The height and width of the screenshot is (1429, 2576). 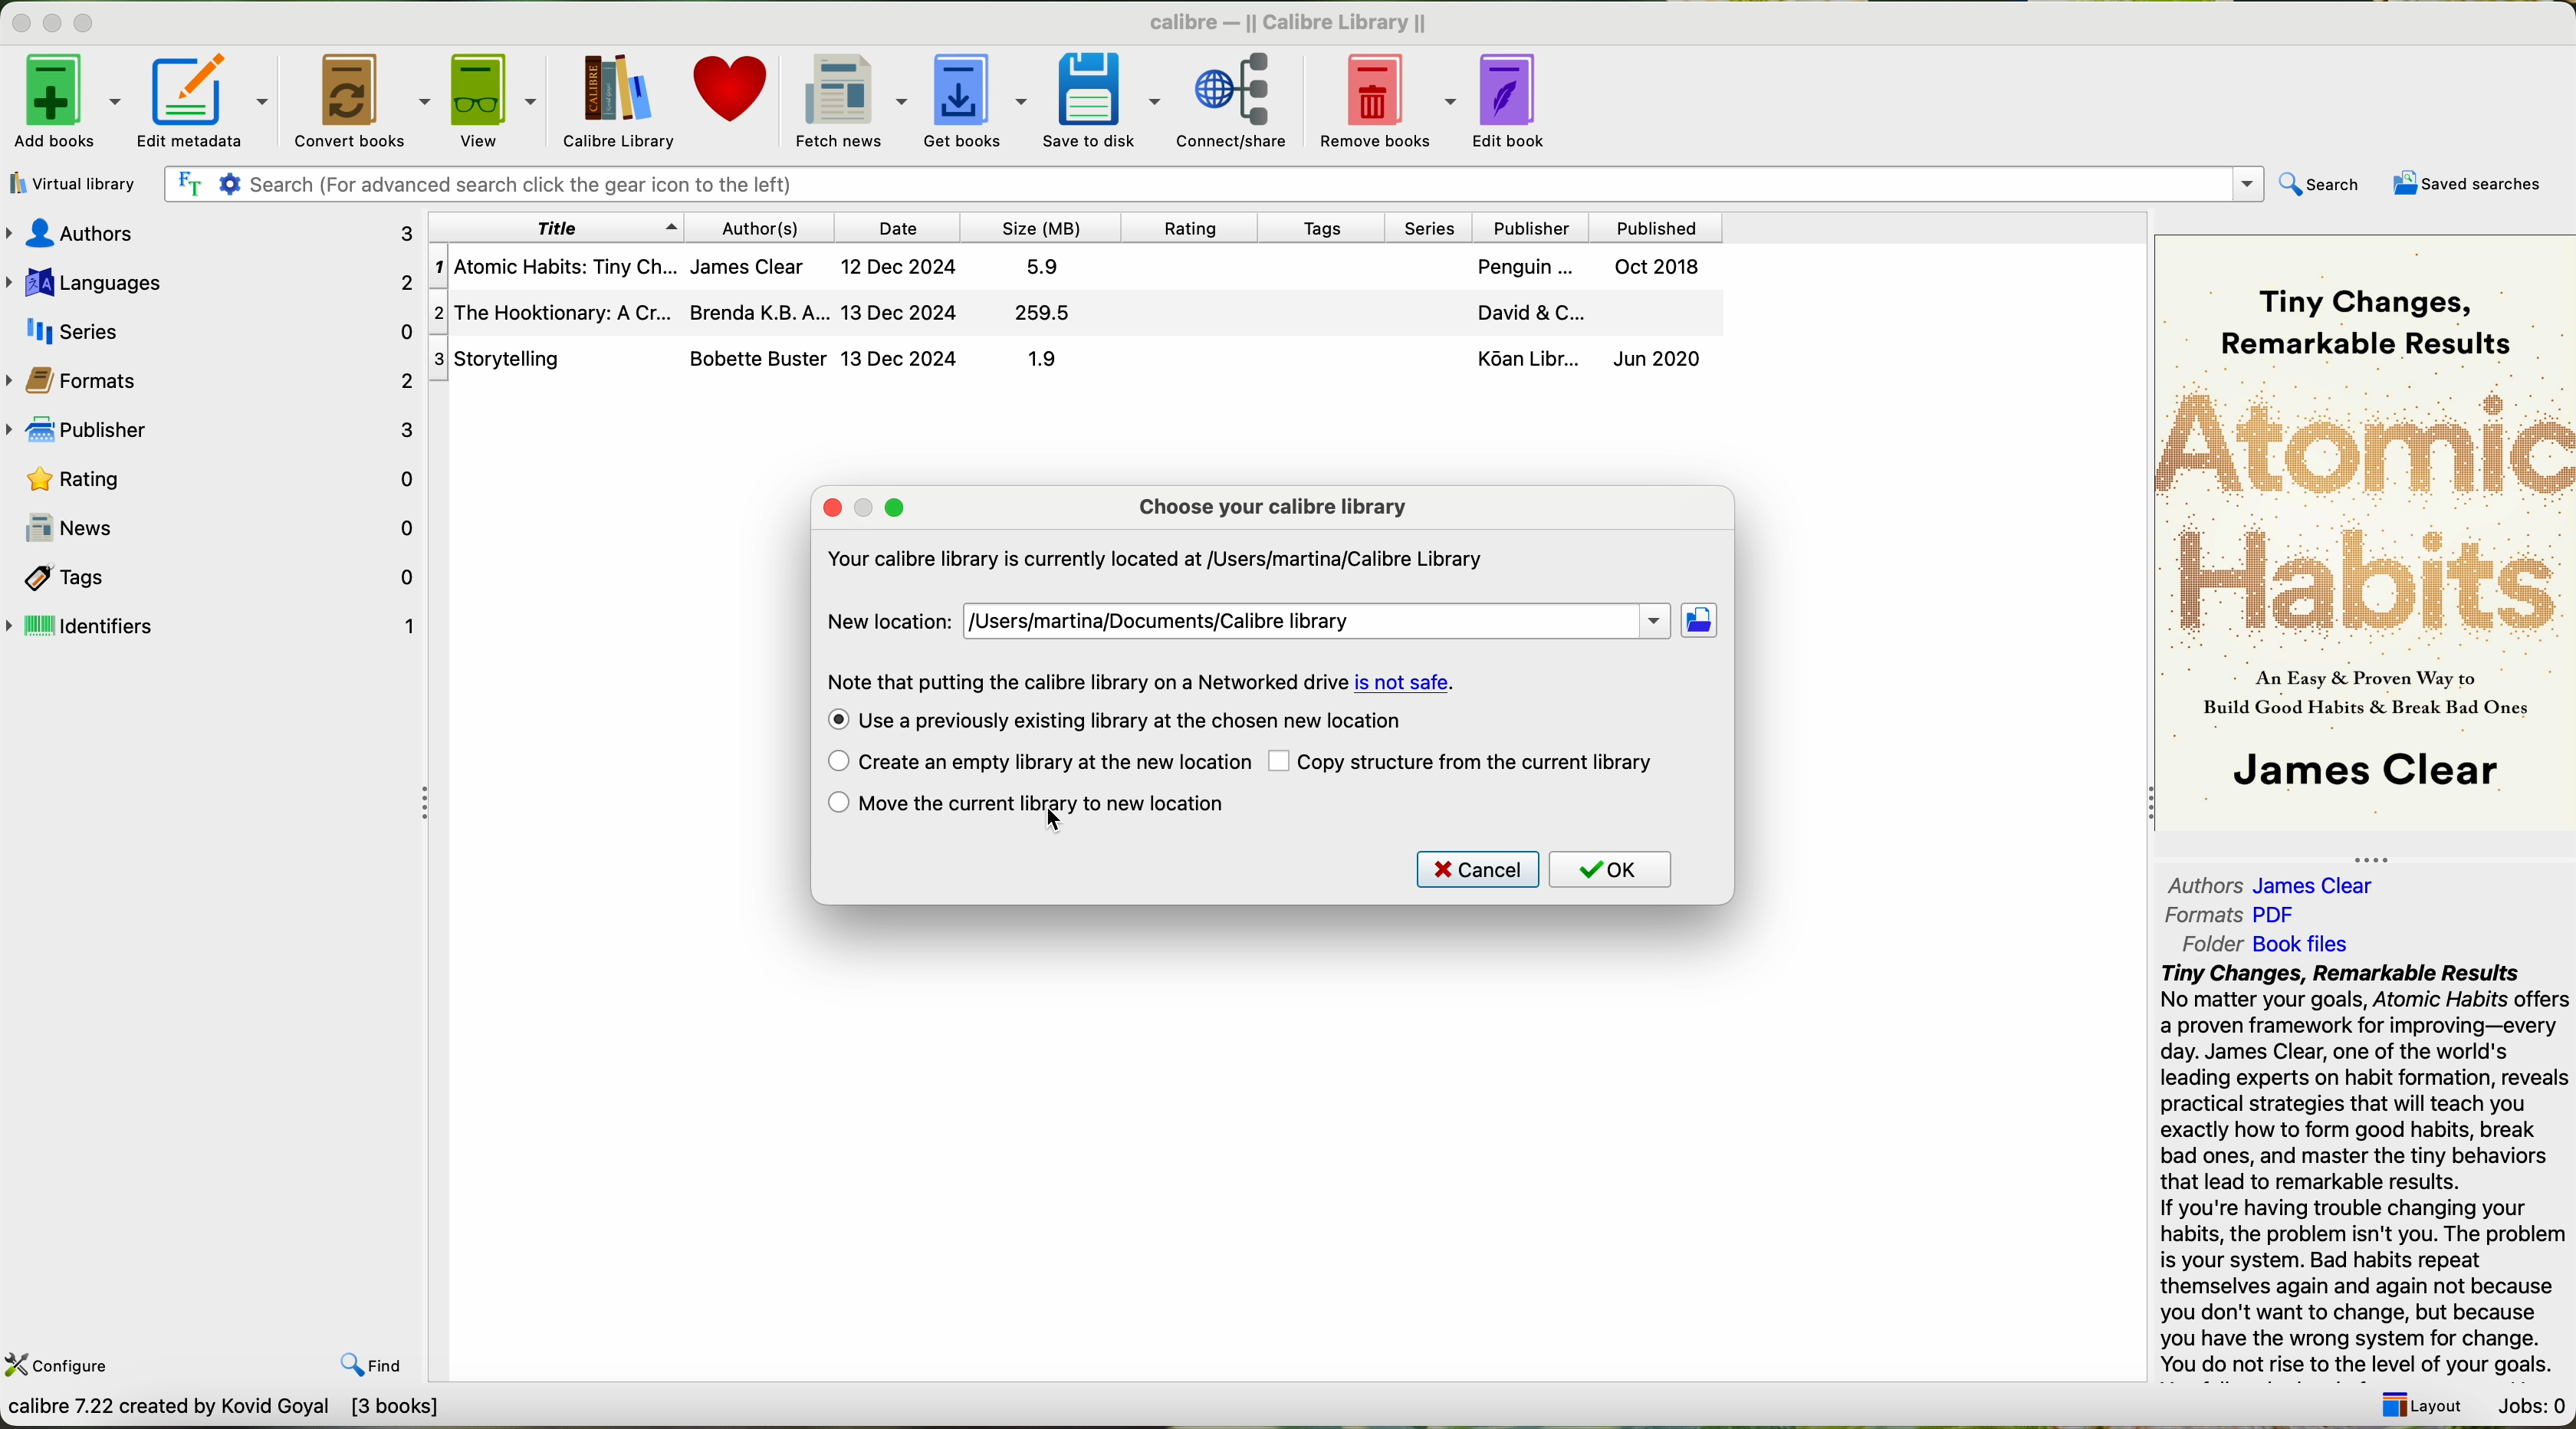 I want to click on Ko6an Libr... Jun 2020, so click(x=1583, y=362).